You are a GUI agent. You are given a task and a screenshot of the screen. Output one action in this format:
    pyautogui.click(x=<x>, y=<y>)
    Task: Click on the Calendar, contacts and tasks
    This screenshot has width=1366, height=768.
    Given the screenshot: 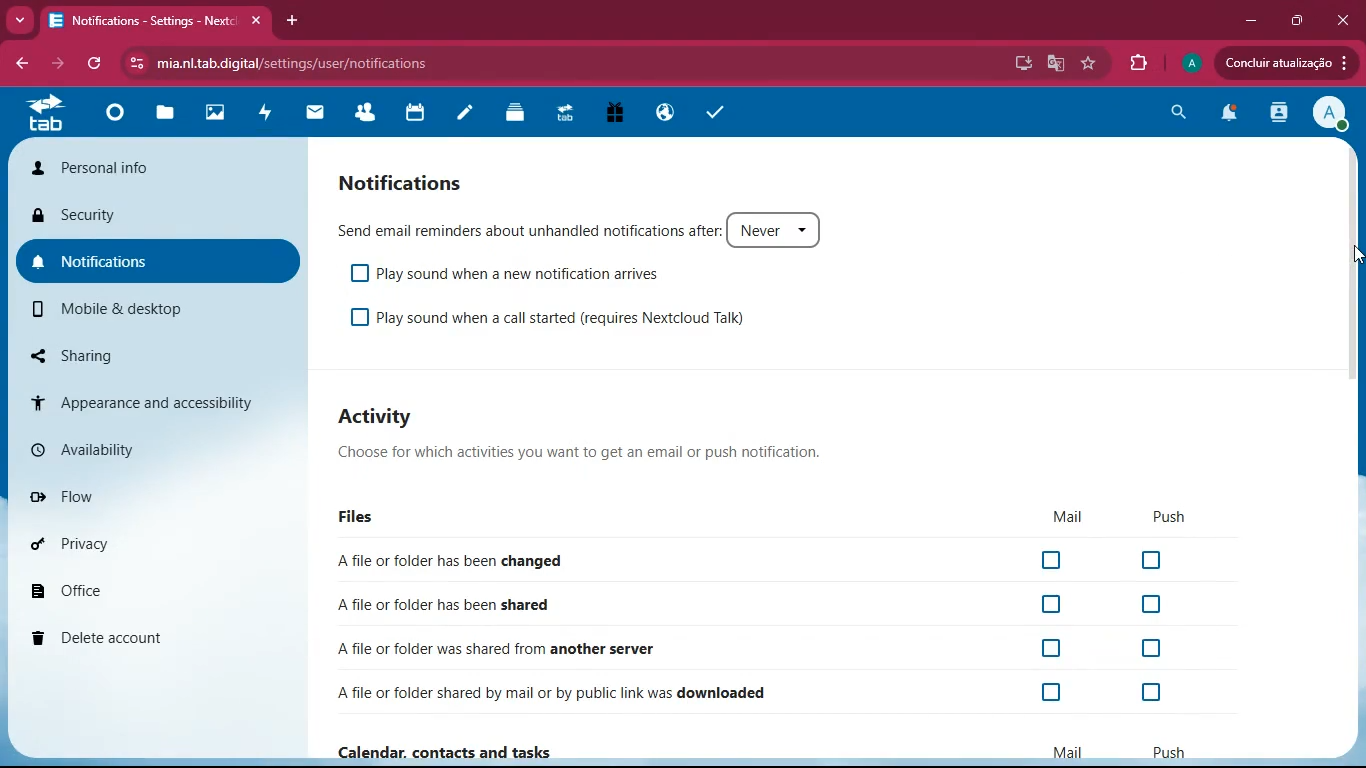 What is the action you would take?
    pyautogui.click(x=758, y=750)
    